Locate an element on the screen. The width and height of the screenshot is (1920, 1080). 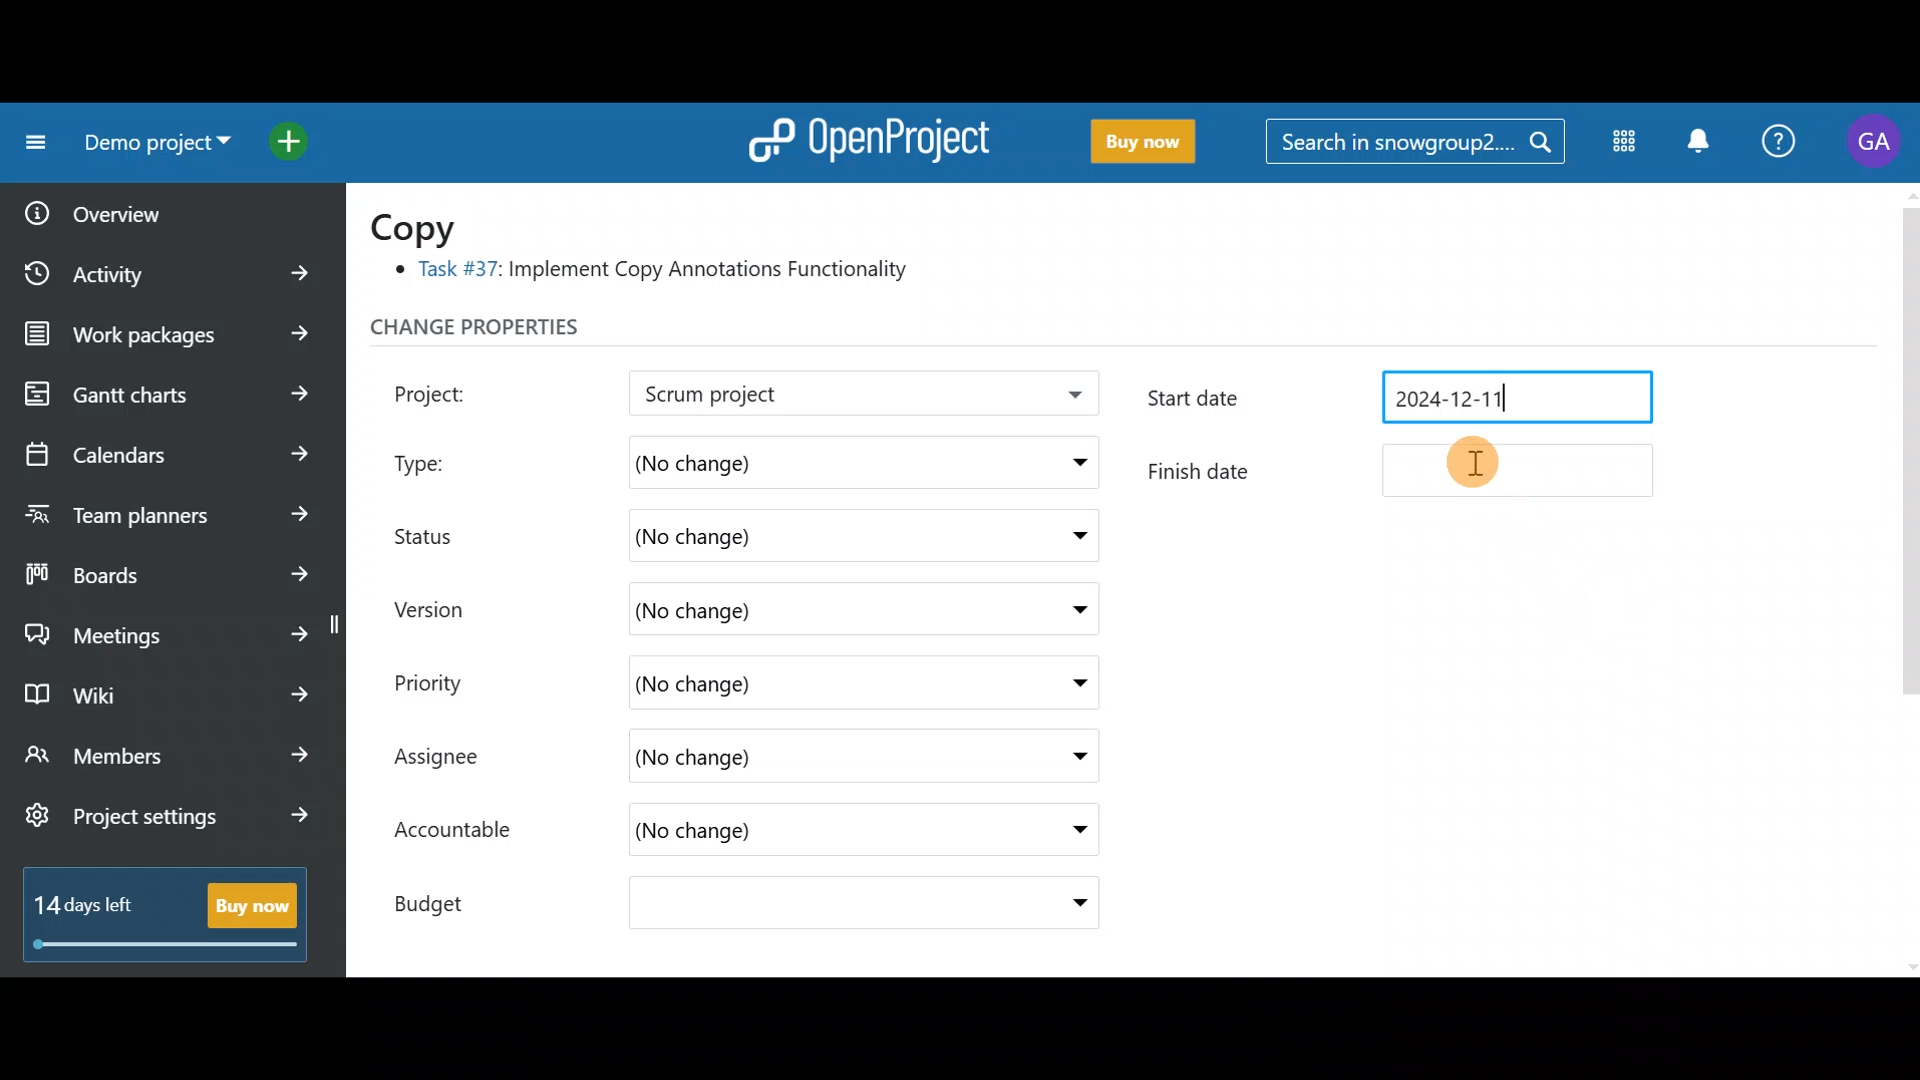
Buy now is located at coordinates (1134, 142).